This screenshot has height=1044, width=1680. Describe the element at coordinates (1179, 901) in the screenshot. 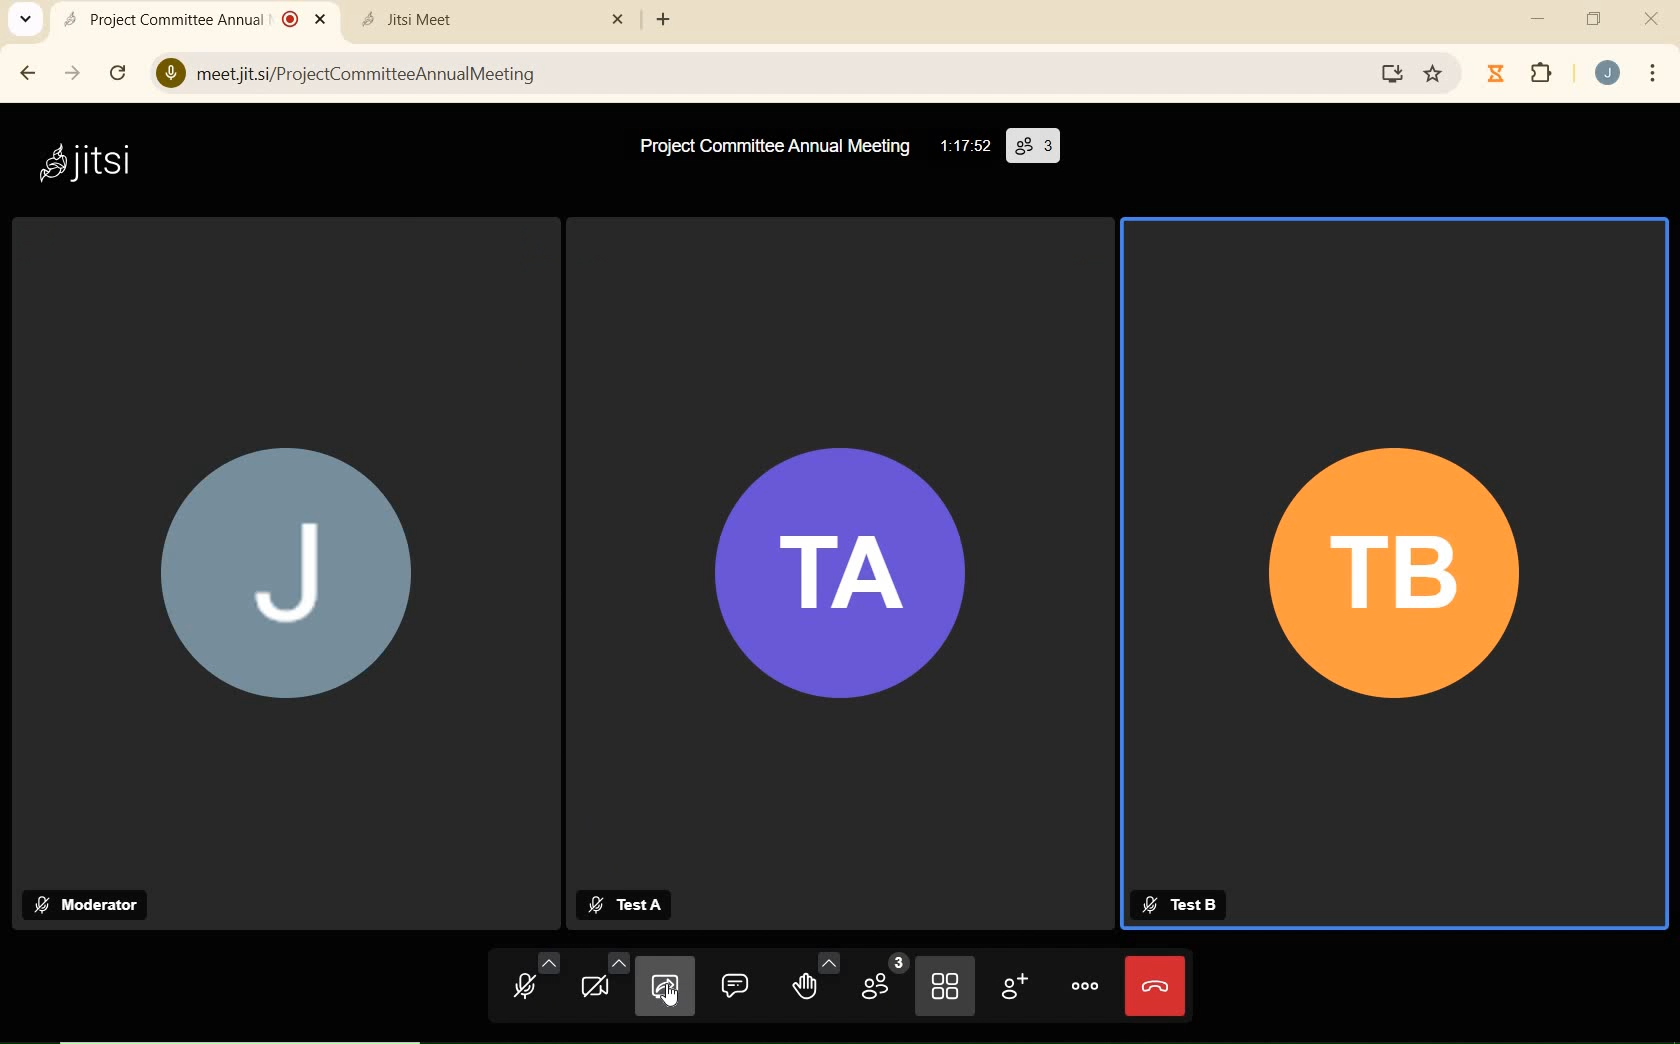

I see `Test B` at that location.